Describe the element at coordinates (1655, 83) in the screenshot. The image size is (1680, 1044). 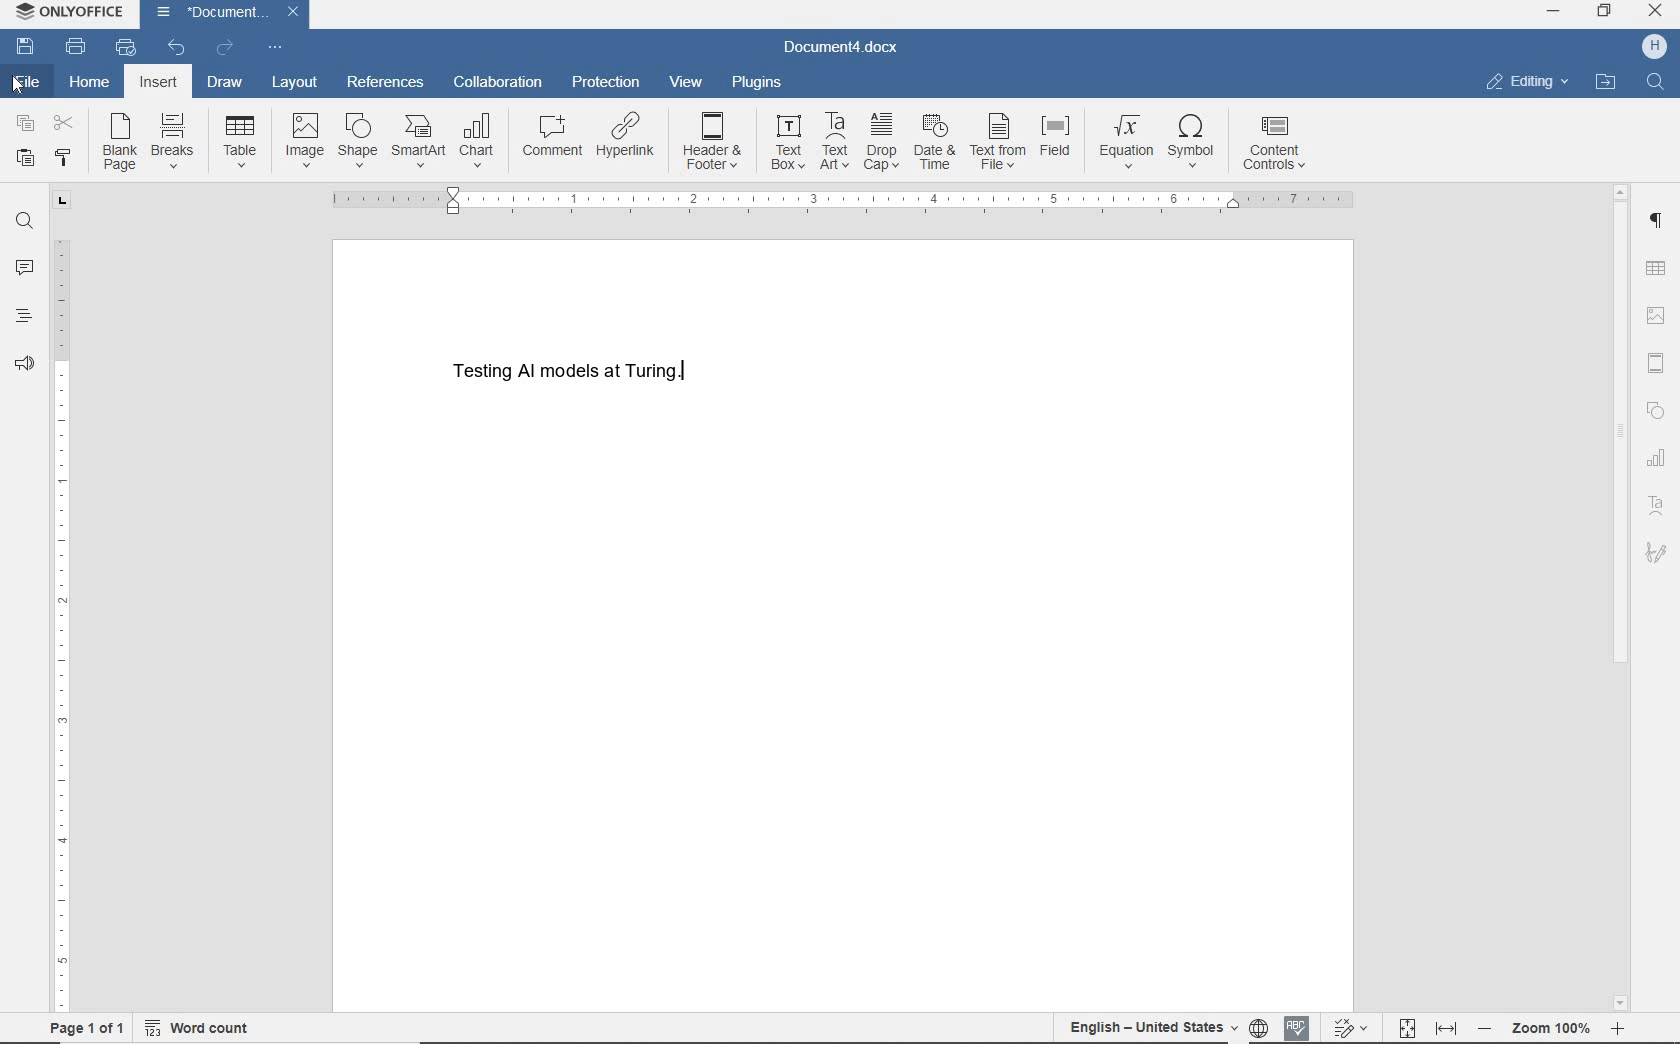
I see `FIND` at that location.